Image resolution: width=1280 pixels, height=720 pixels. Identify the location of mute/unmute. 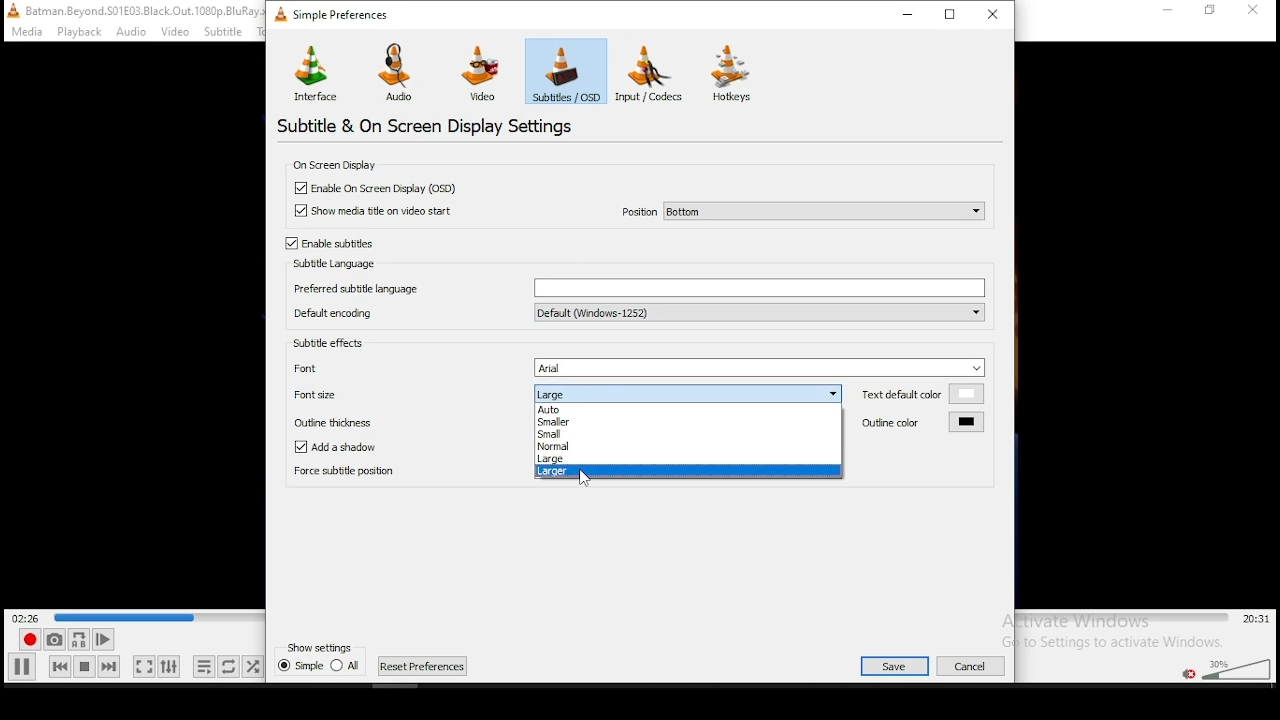
(1190, 674).